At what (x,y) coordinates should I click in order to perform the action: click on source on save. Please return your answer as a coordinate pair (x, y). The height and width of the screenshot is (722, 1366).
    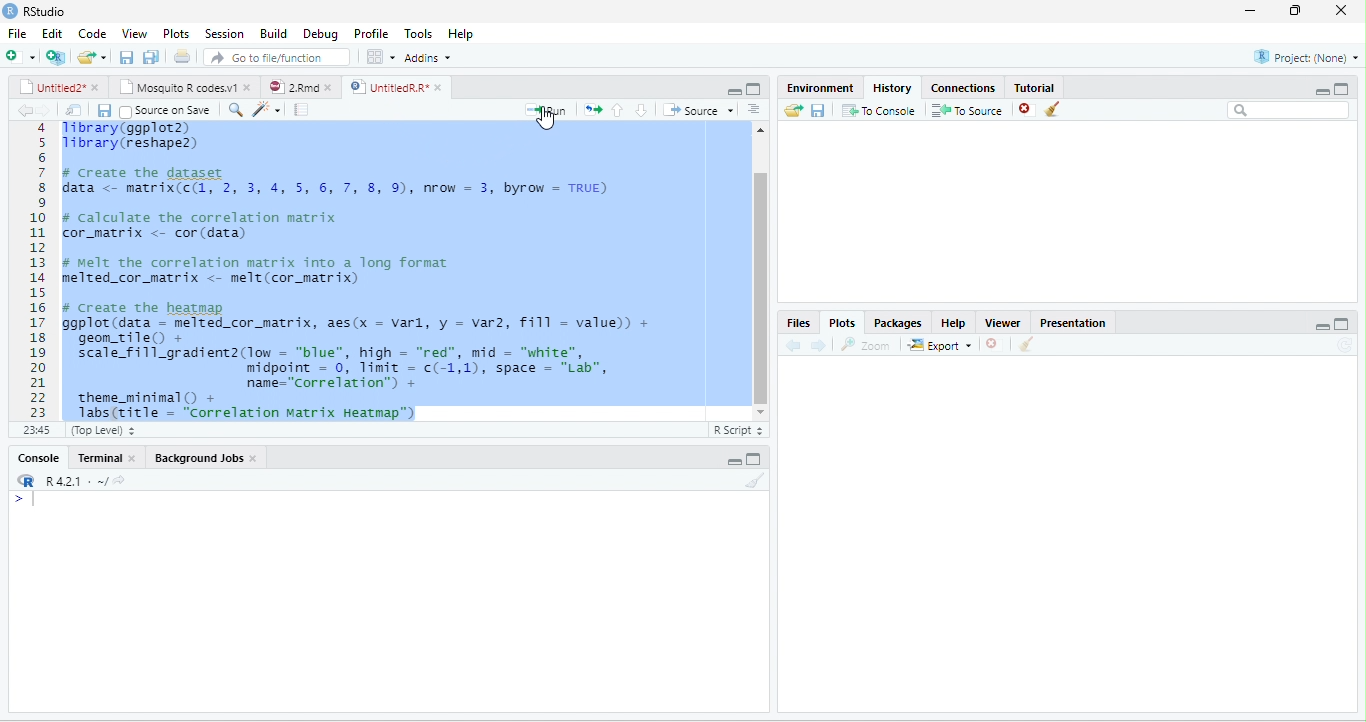
    Looking at the image, I should click on (169, 109).